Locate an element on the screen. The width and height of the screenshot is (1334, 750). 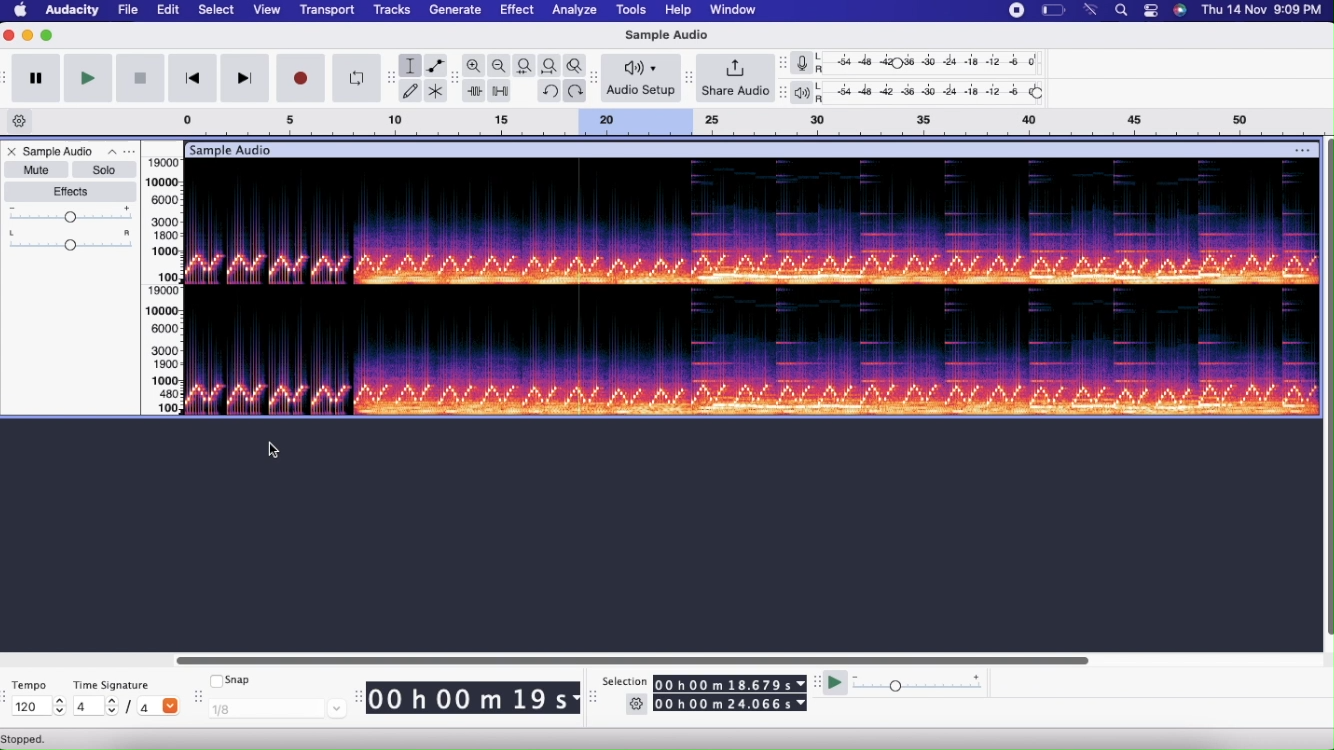
move toolbar is located at coordinates (784, 64).